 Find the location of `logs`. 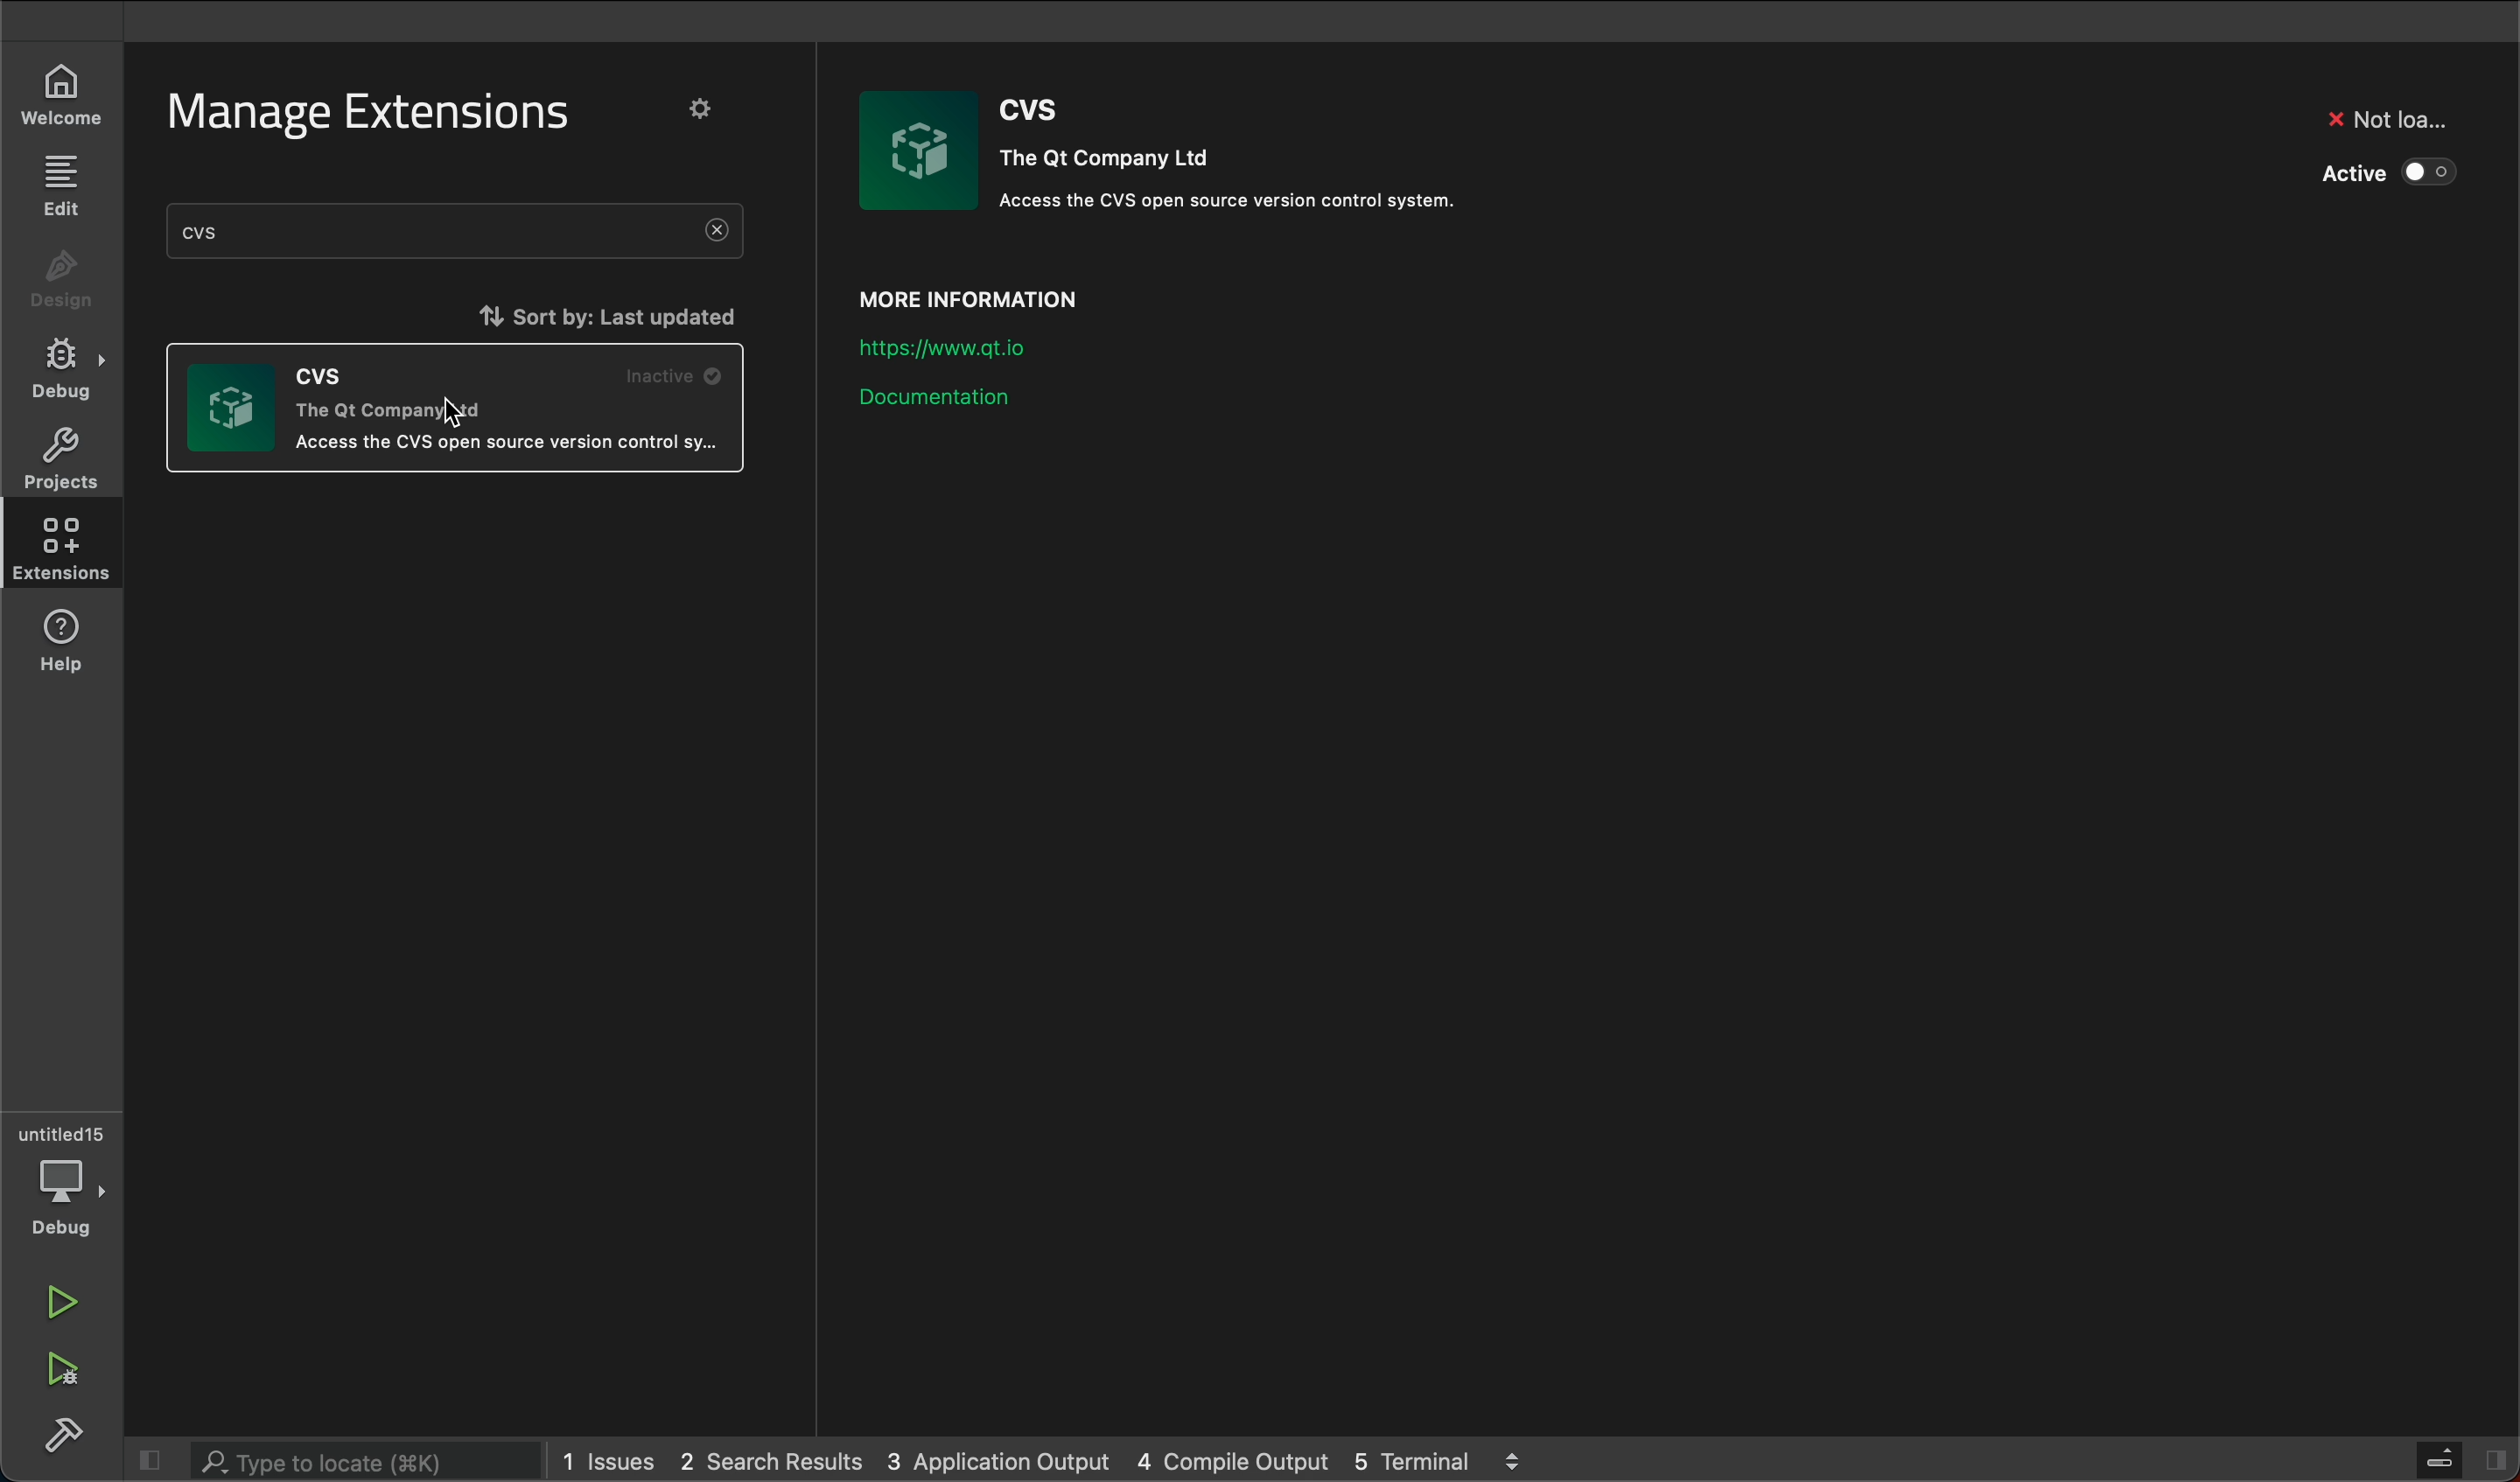

logs is located at coordinates (1051, 1460).